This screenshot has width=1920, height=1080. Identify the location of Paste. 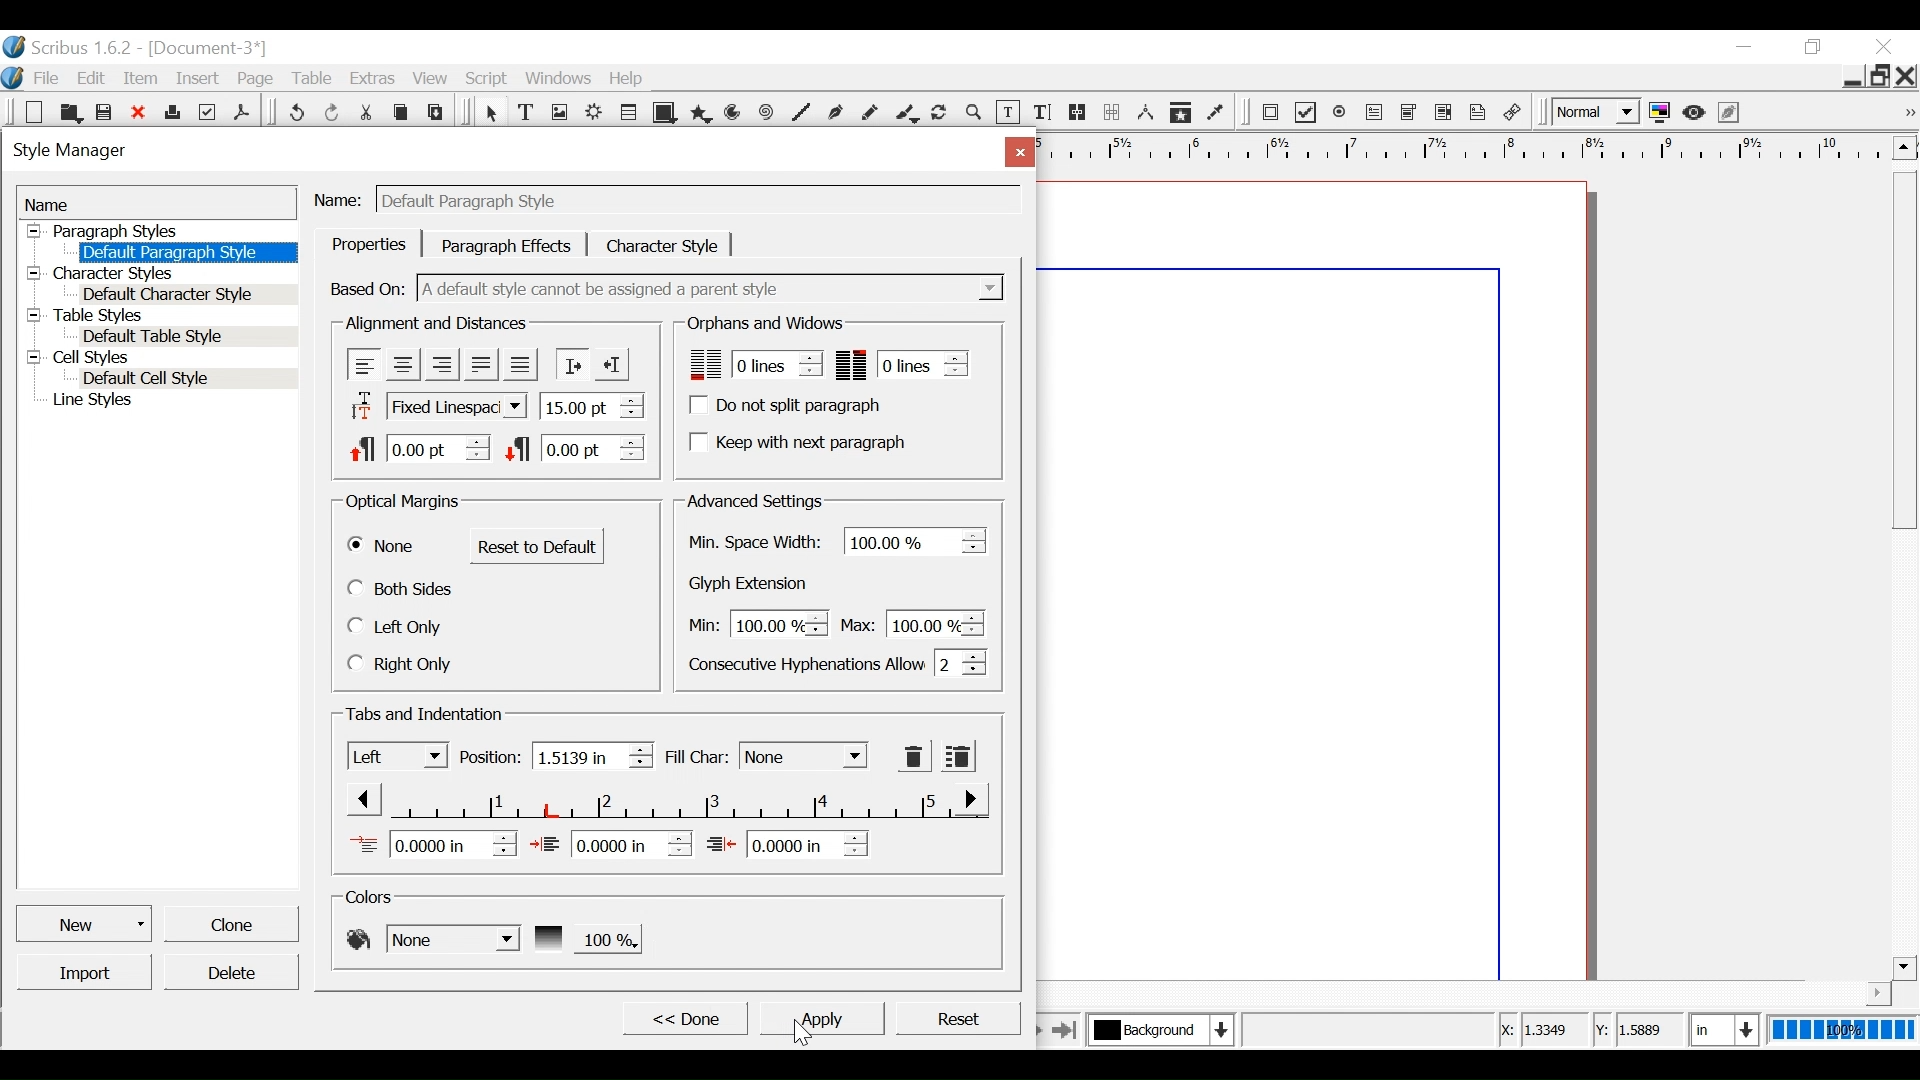
(439, 111).